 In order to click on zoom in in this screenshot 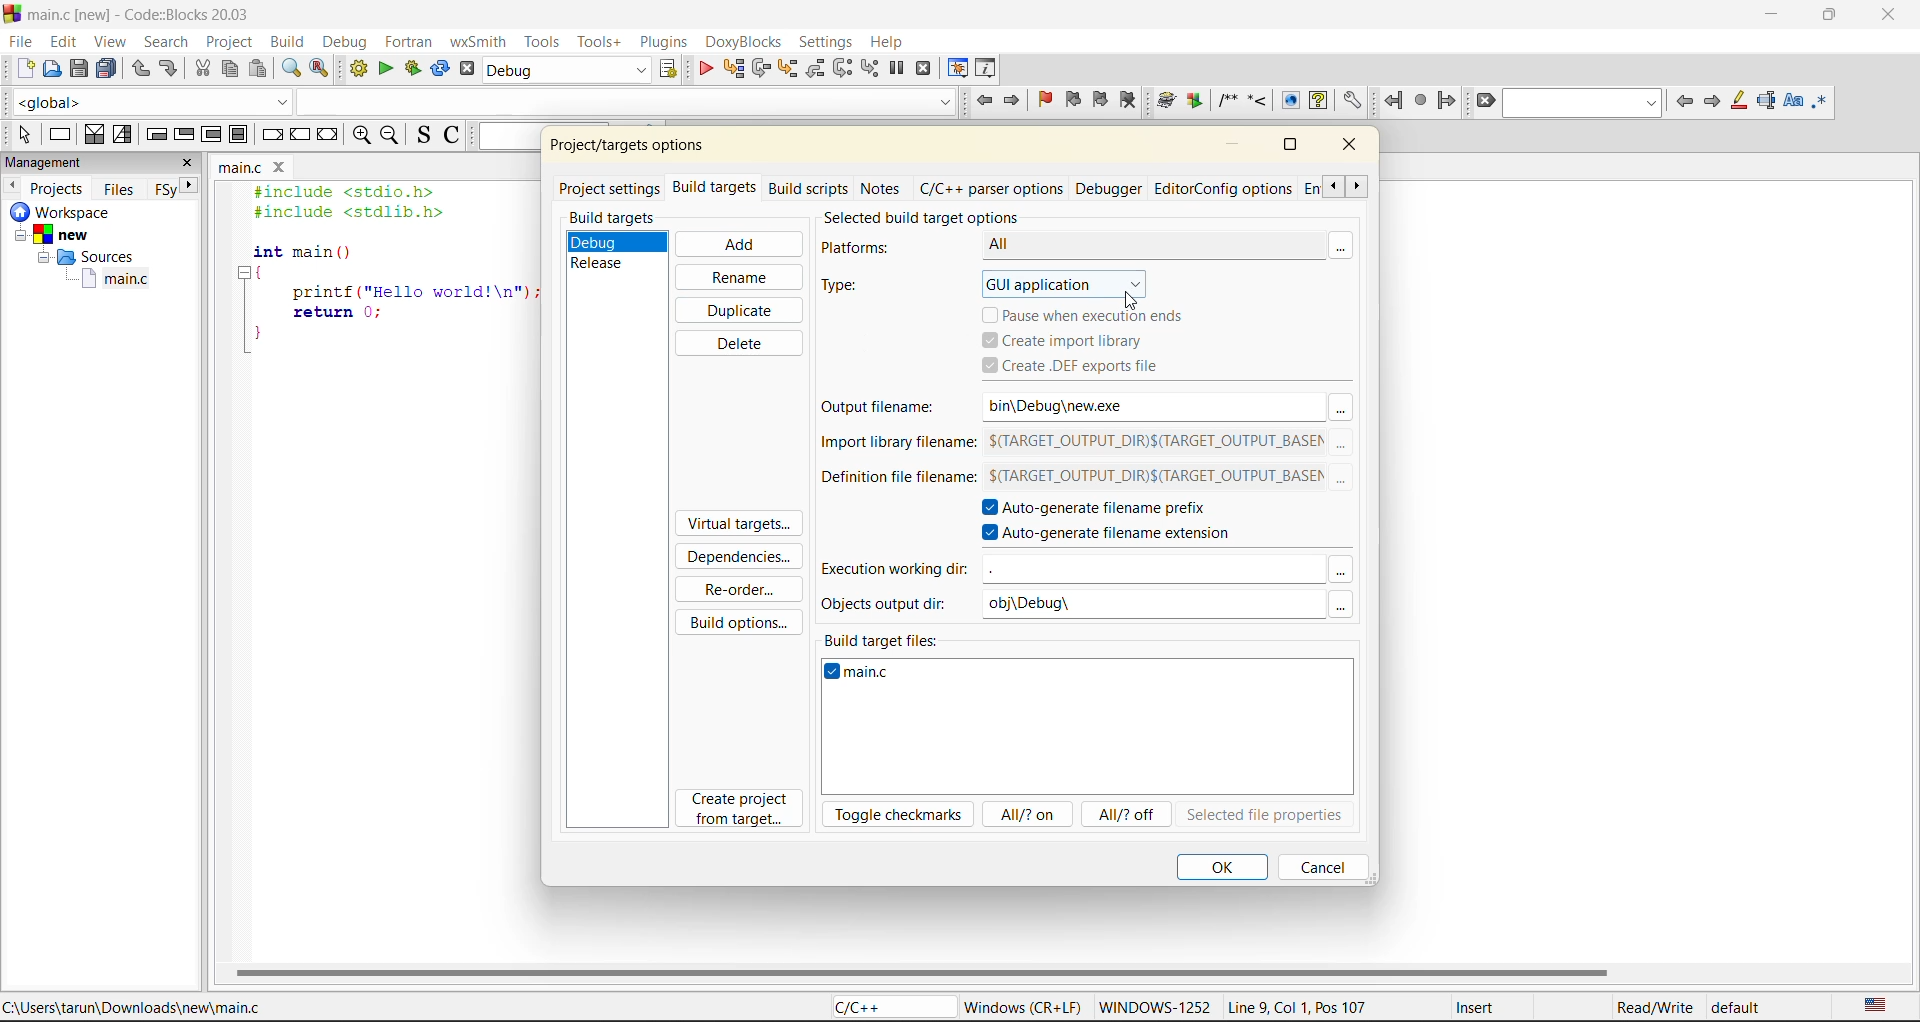, I will do `click(360, 136)`.